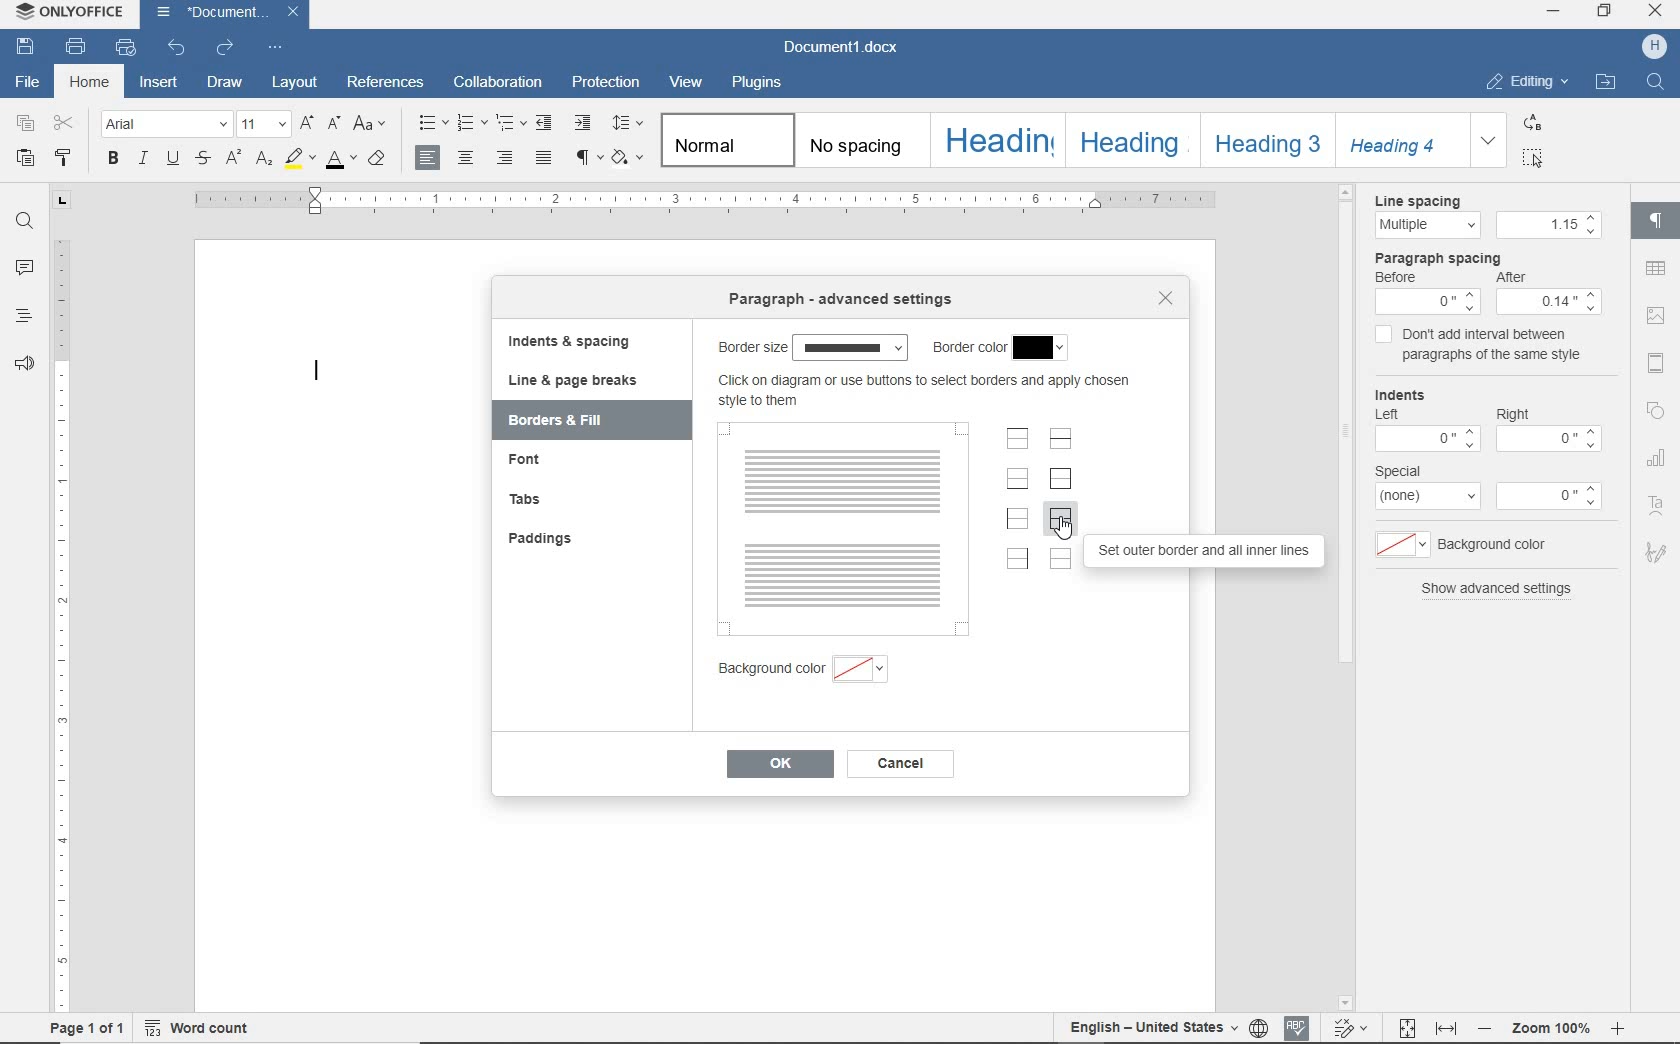 The width and height of the screenshot is (1680, 1044). I want to click on protection, so click(606, 84).